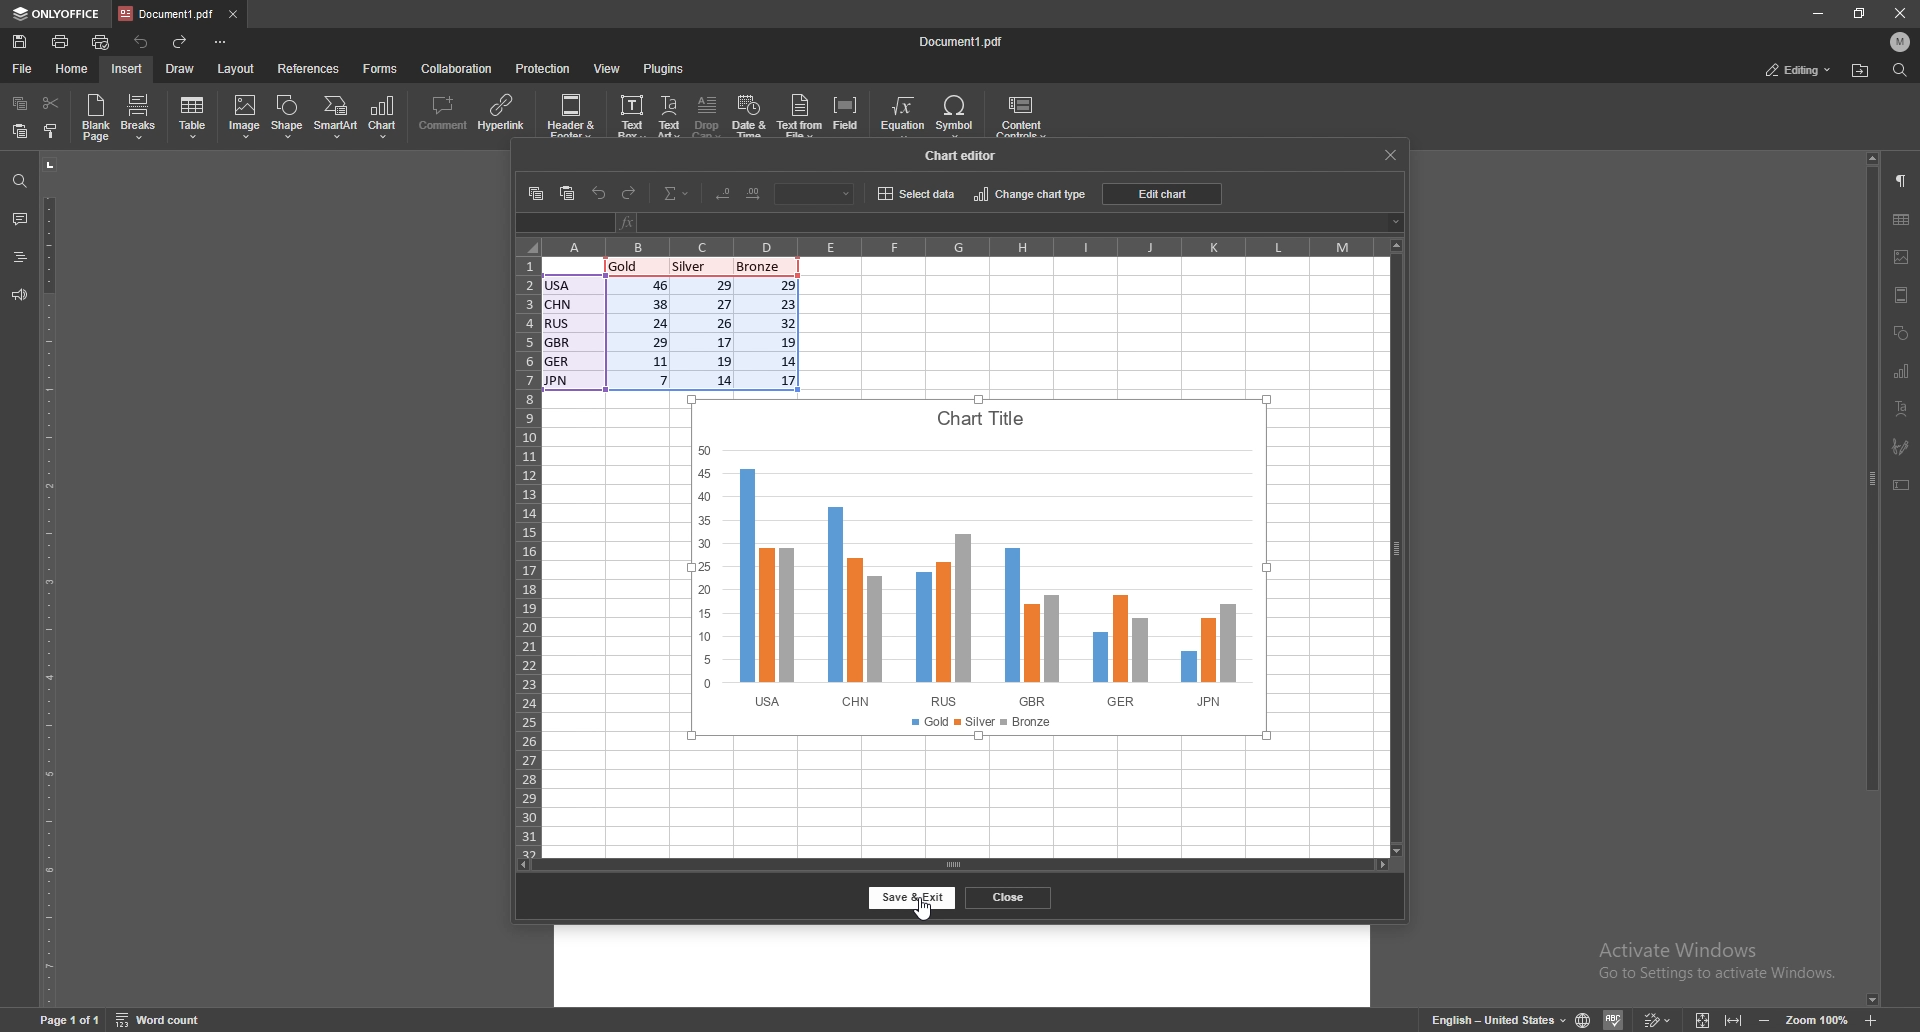 The width and height of the screenshot is (1920, 1032). Describe the element at coordinates (19, 131) in the screenshot. I see `paste` at that location.